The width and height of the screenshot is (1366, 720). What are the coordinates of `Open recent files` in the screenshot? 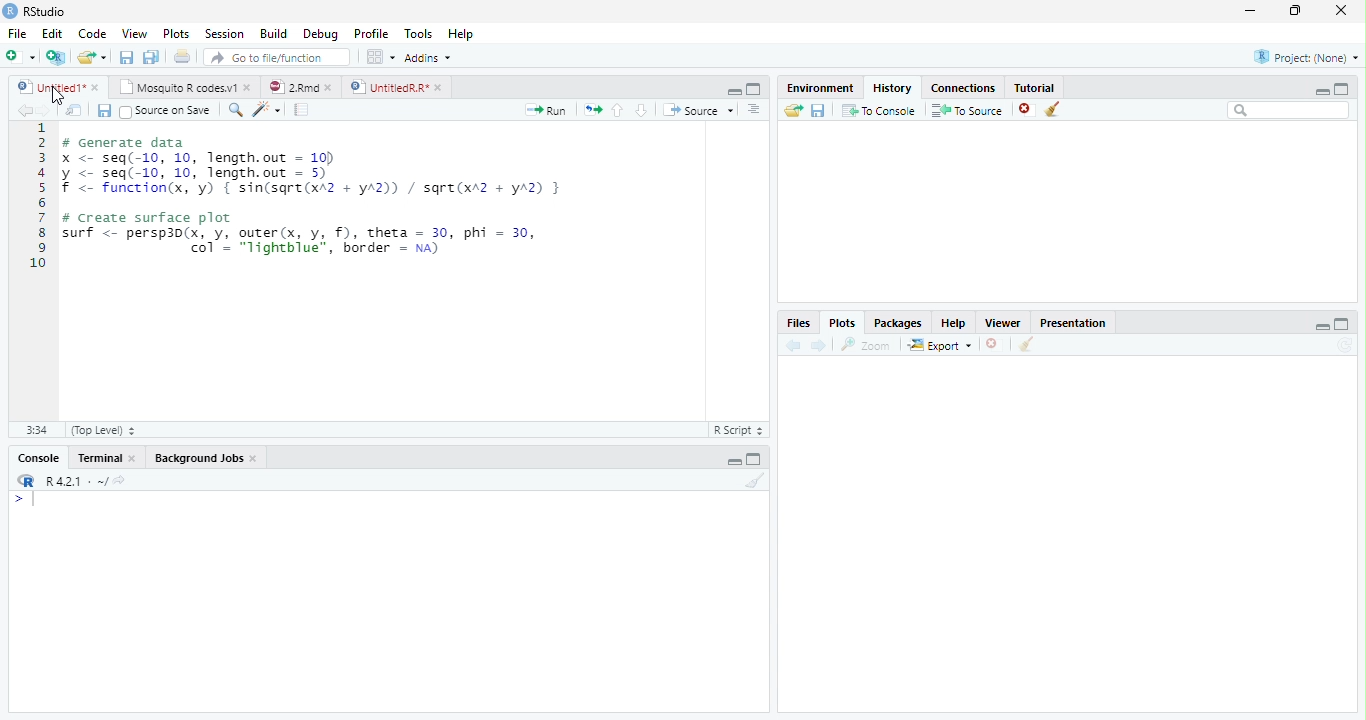 It's located at (104, 57).